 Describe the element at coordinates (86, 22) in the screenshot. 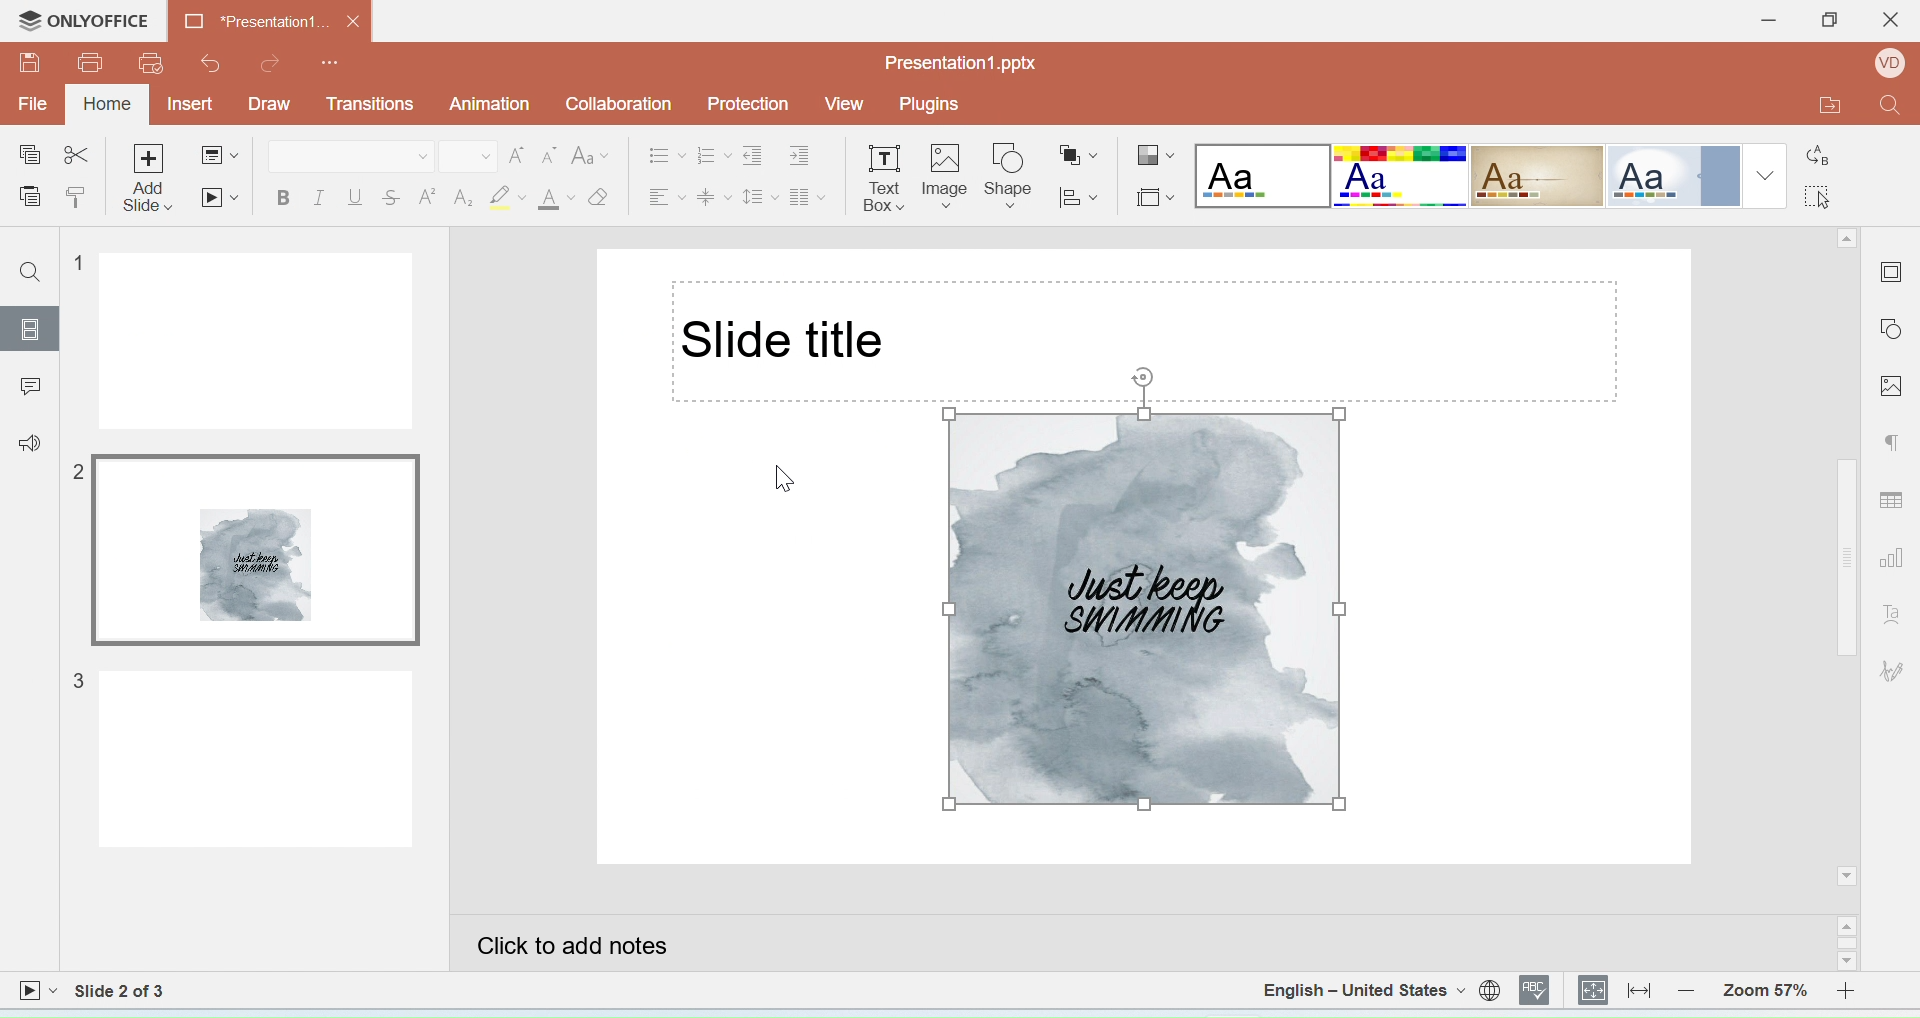

I see `Only office` at that location.